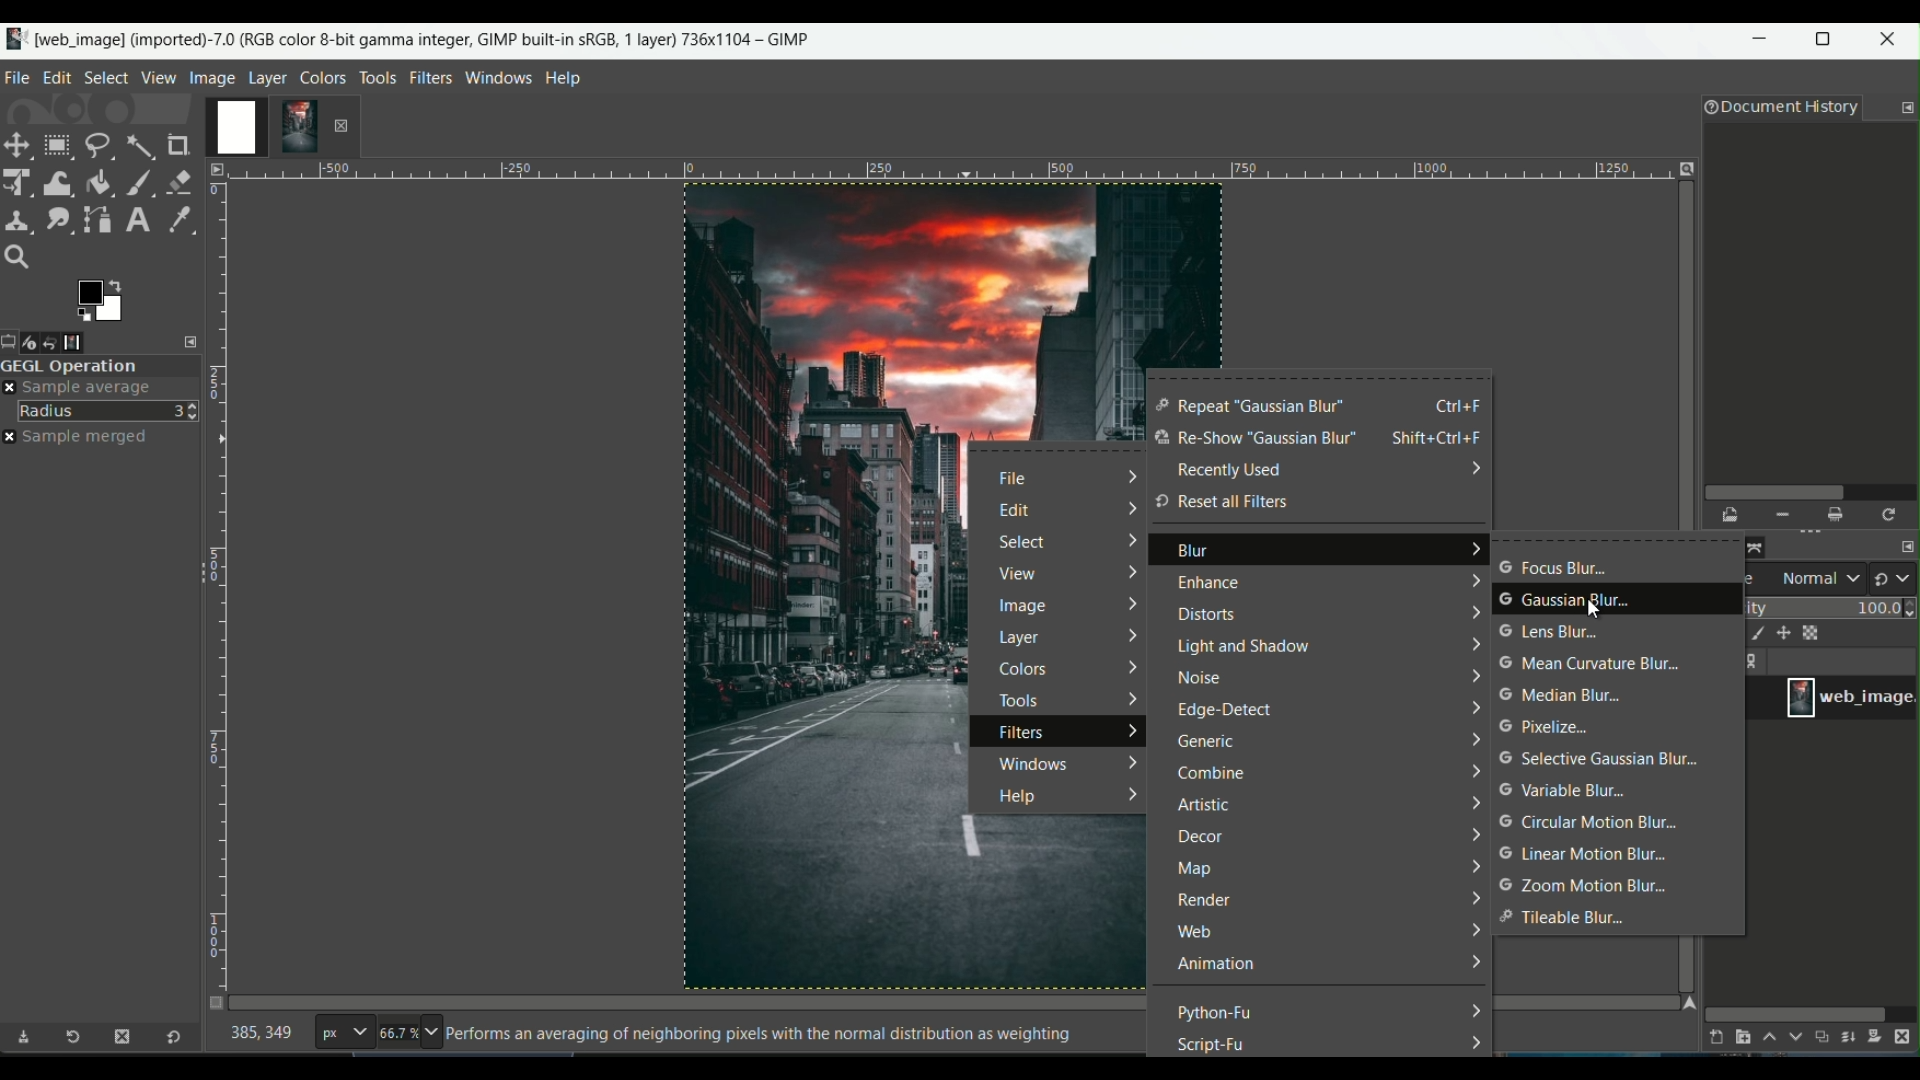 This screenshot has height=1080, width=1920. I want to click on document history, so click(1777, 109).